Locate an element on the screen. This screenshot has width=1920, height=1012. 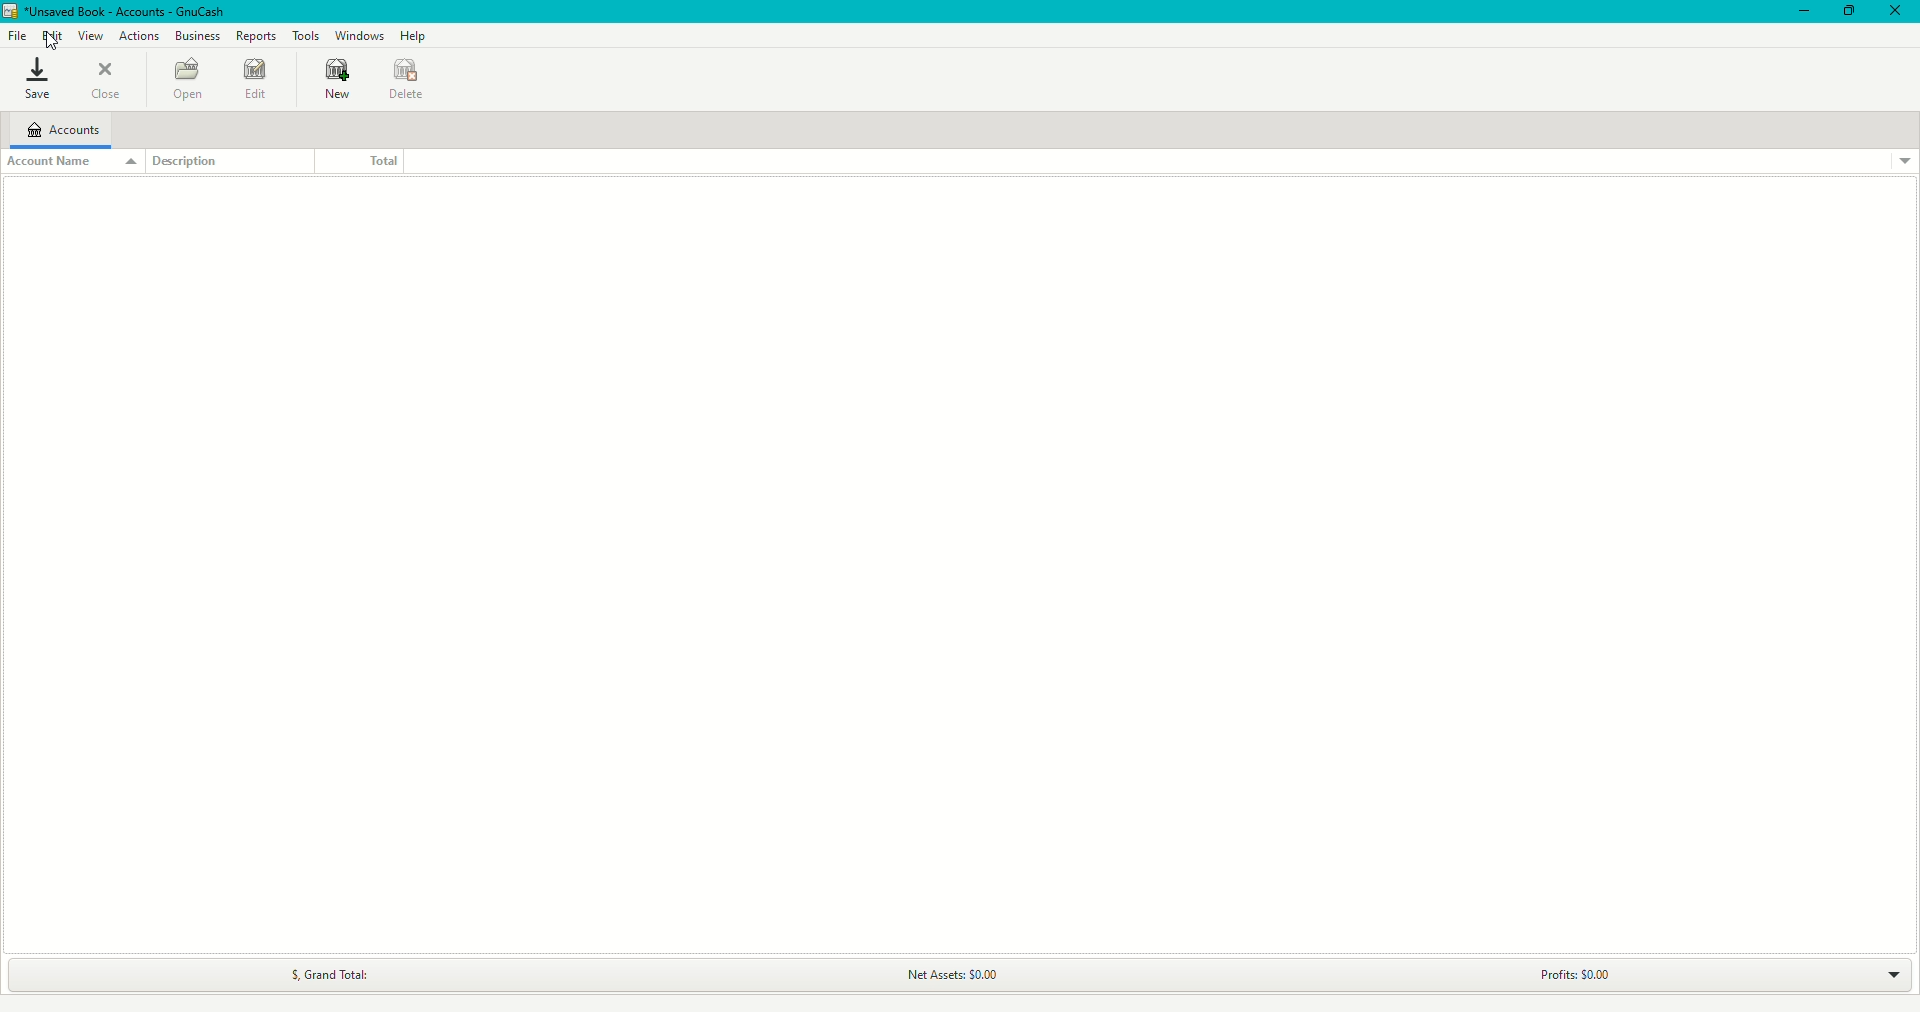
Net Assets is located at coordinates (948, 976).